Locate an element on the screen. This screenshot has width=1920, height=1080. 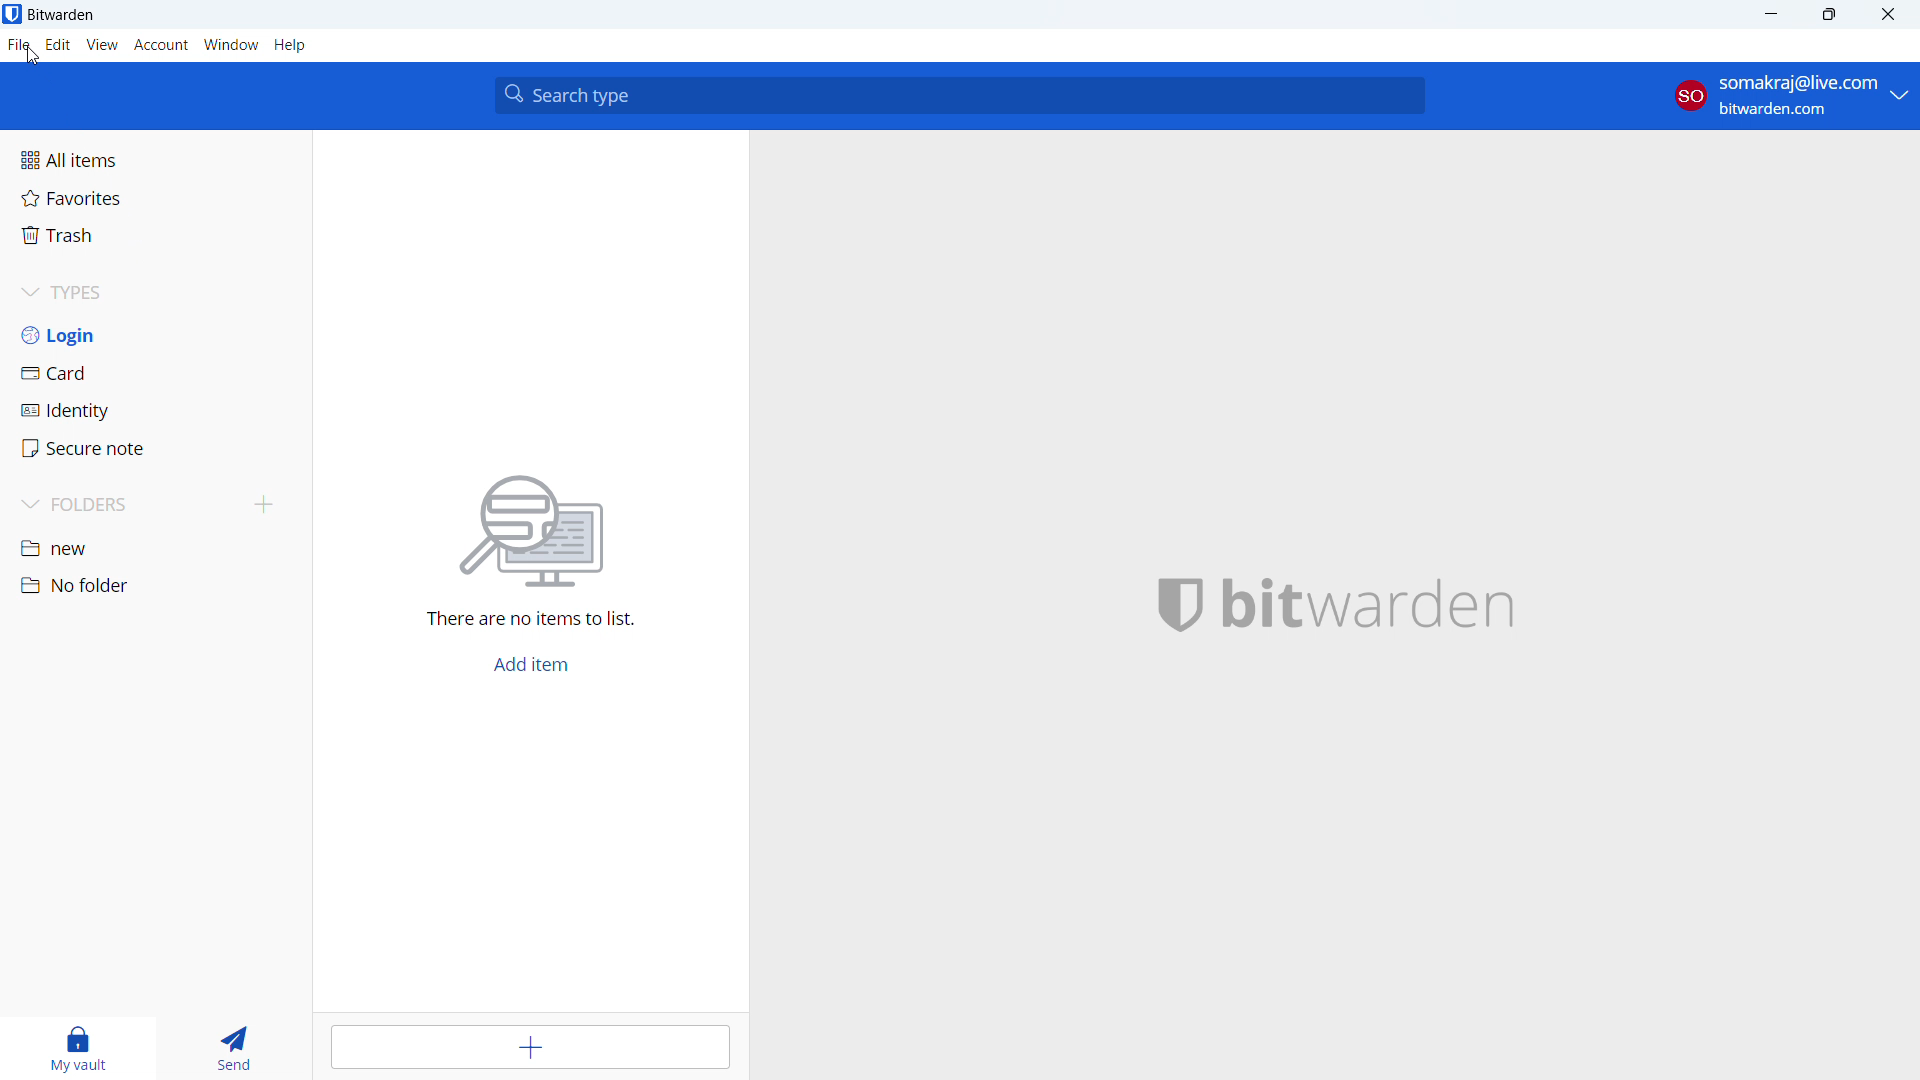
identity is located at coordinates (156, 411).